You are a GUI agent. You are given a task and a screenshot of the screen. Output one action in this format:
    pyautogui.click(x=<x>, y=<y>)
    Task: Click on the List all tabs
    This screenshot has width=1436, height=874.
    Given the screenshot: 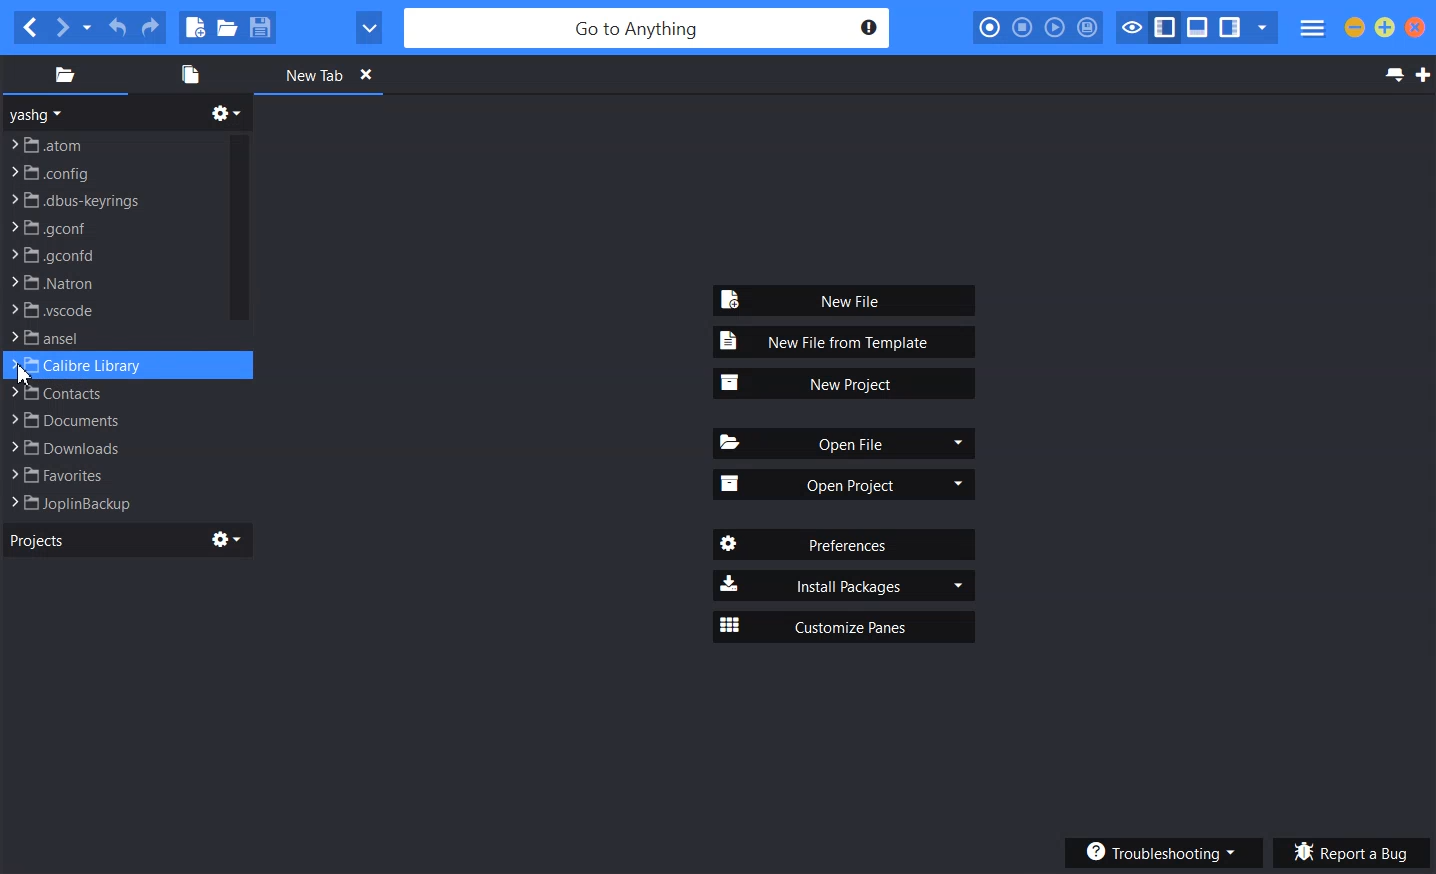 What is the action you would take?
    pyautogui.click(x=1392, y=75)
    